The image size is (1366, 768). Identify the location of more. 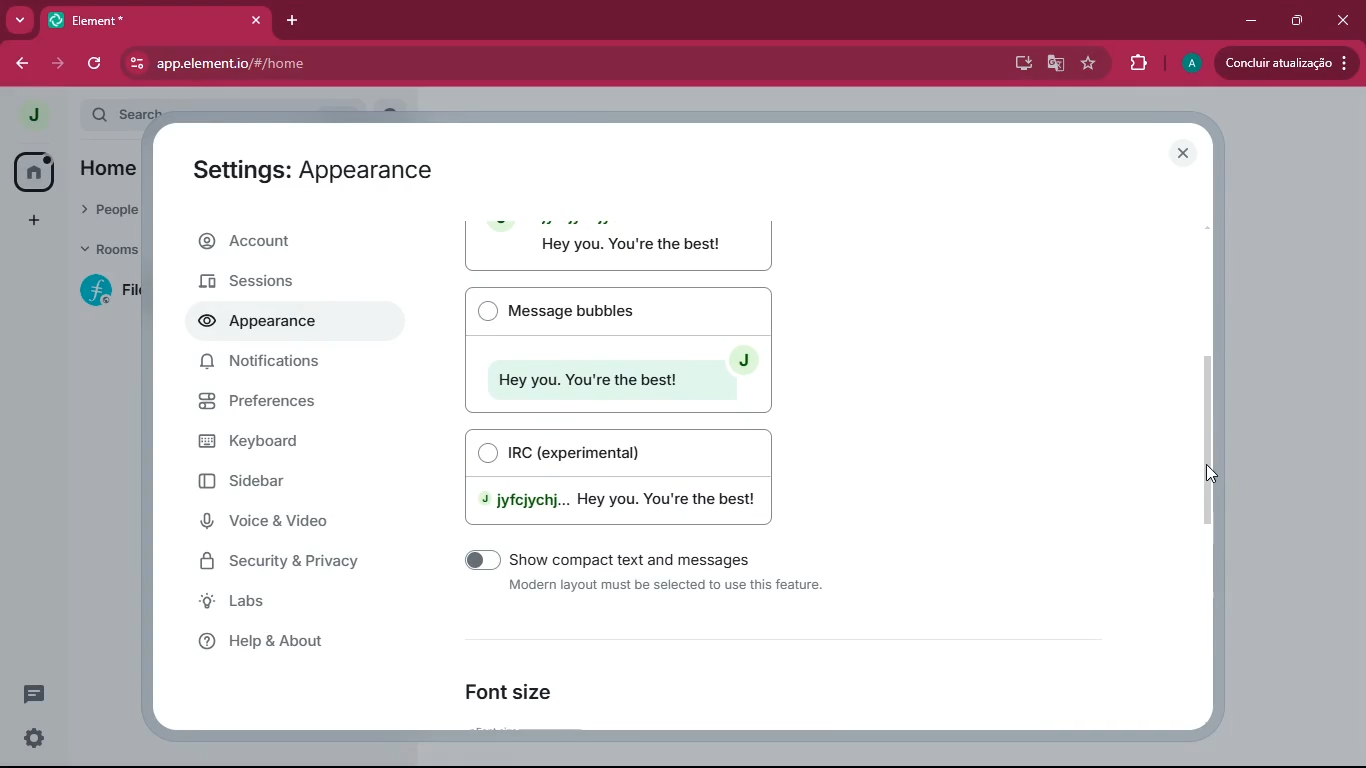
(20, 19).